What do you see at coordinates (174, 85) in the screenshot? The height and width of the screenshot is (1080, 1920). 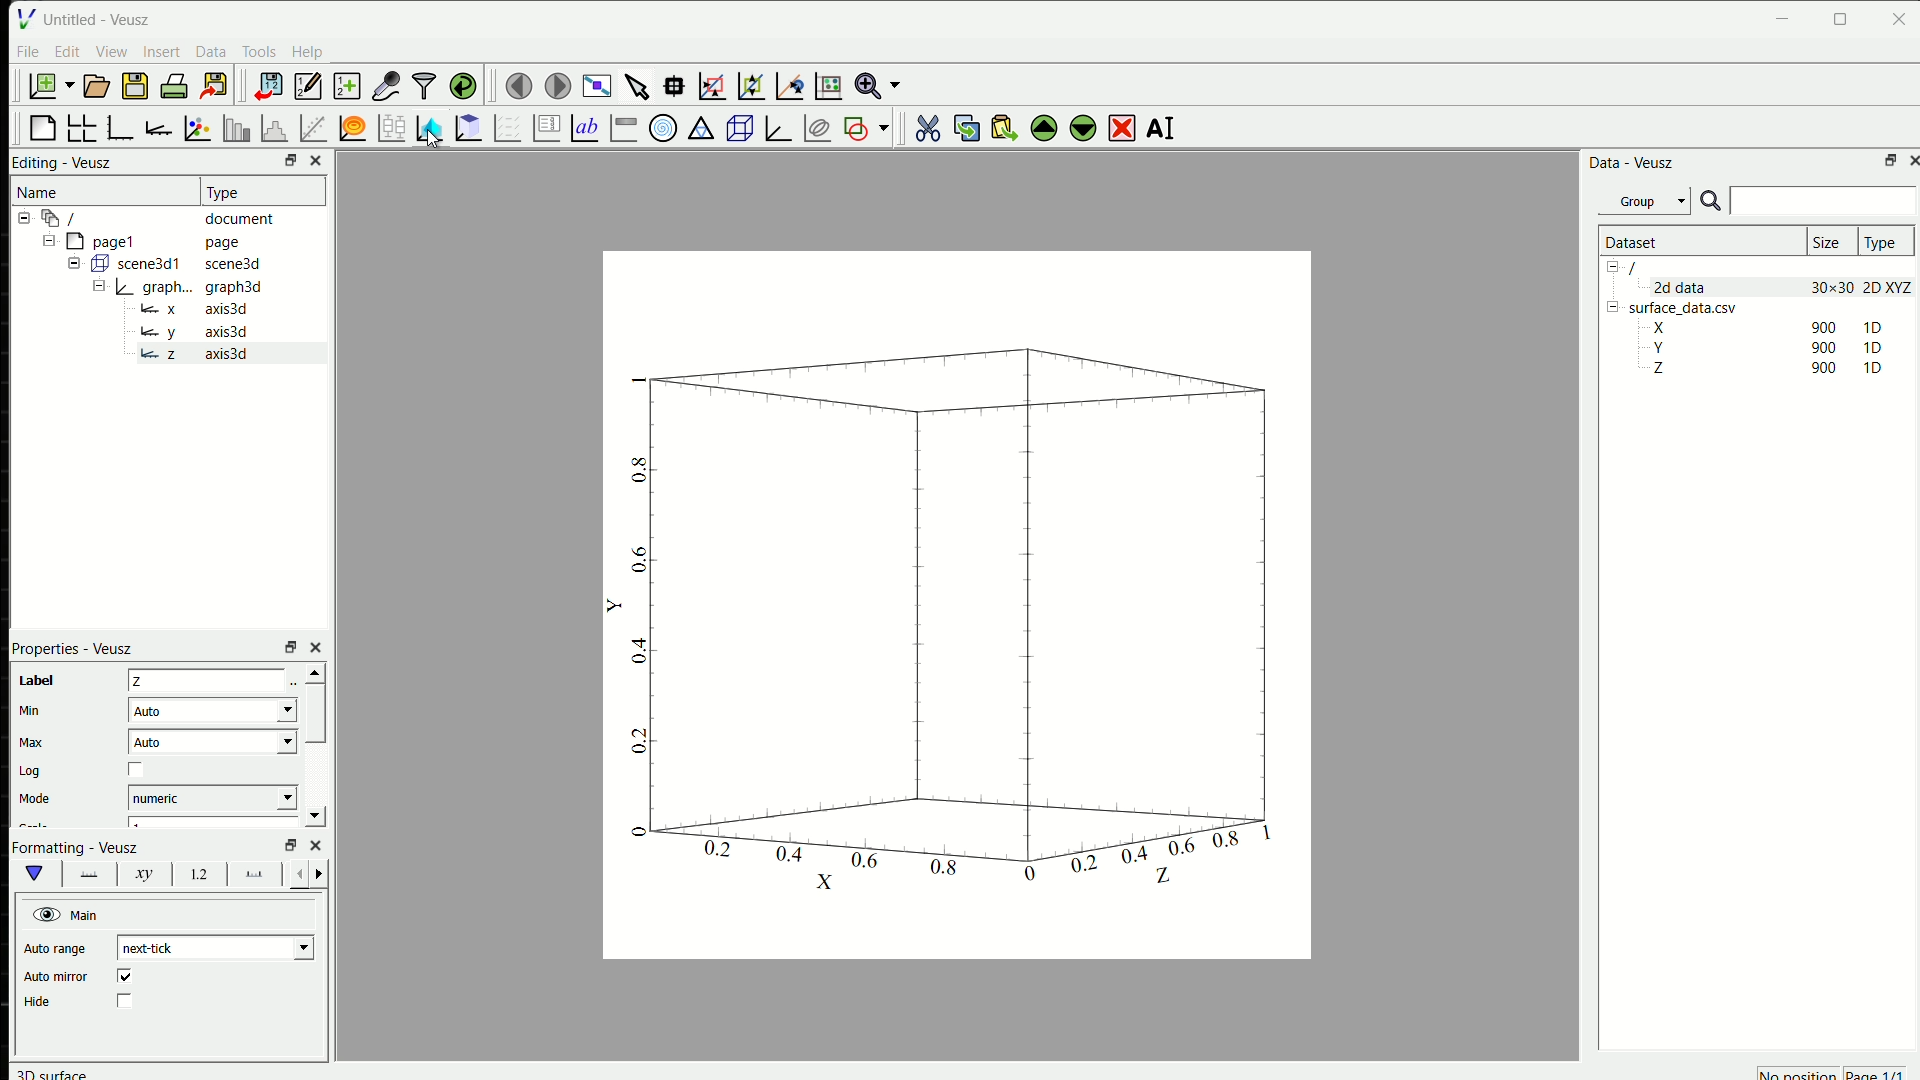 I see `print` at bounding box center [174, 85].